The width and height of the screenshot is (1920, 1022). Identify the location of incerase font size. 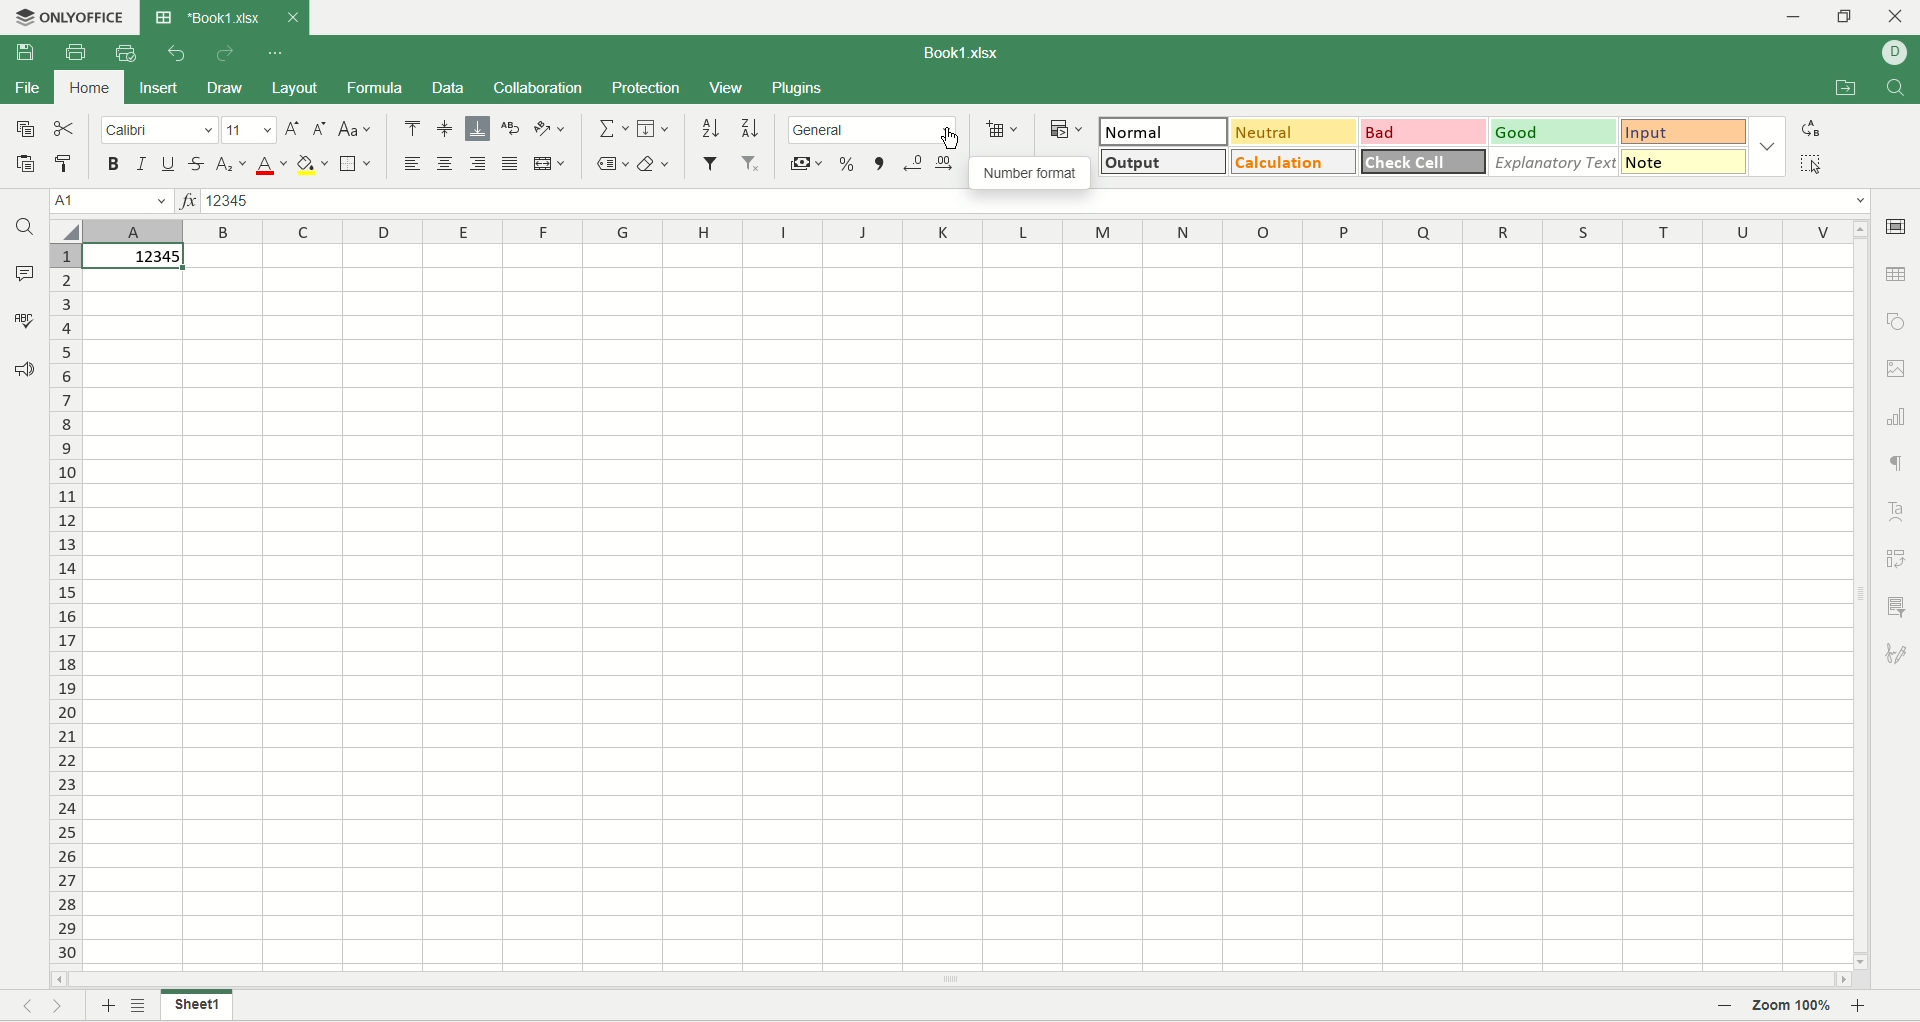
(291, 130).